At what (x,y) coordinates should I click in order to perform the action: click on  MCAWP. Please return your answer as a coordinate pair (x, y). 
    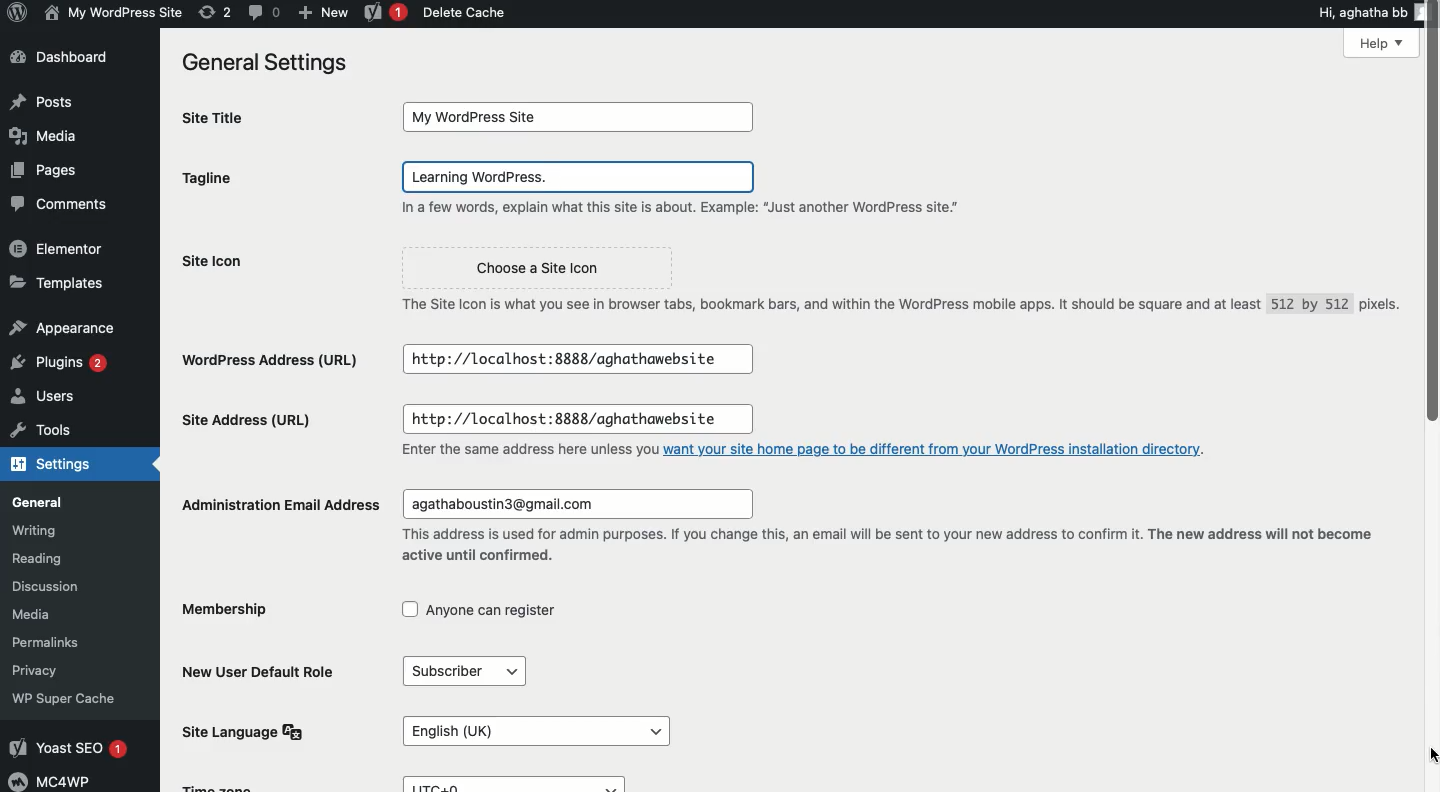
    Looking at the image, I should click on (56, 781).